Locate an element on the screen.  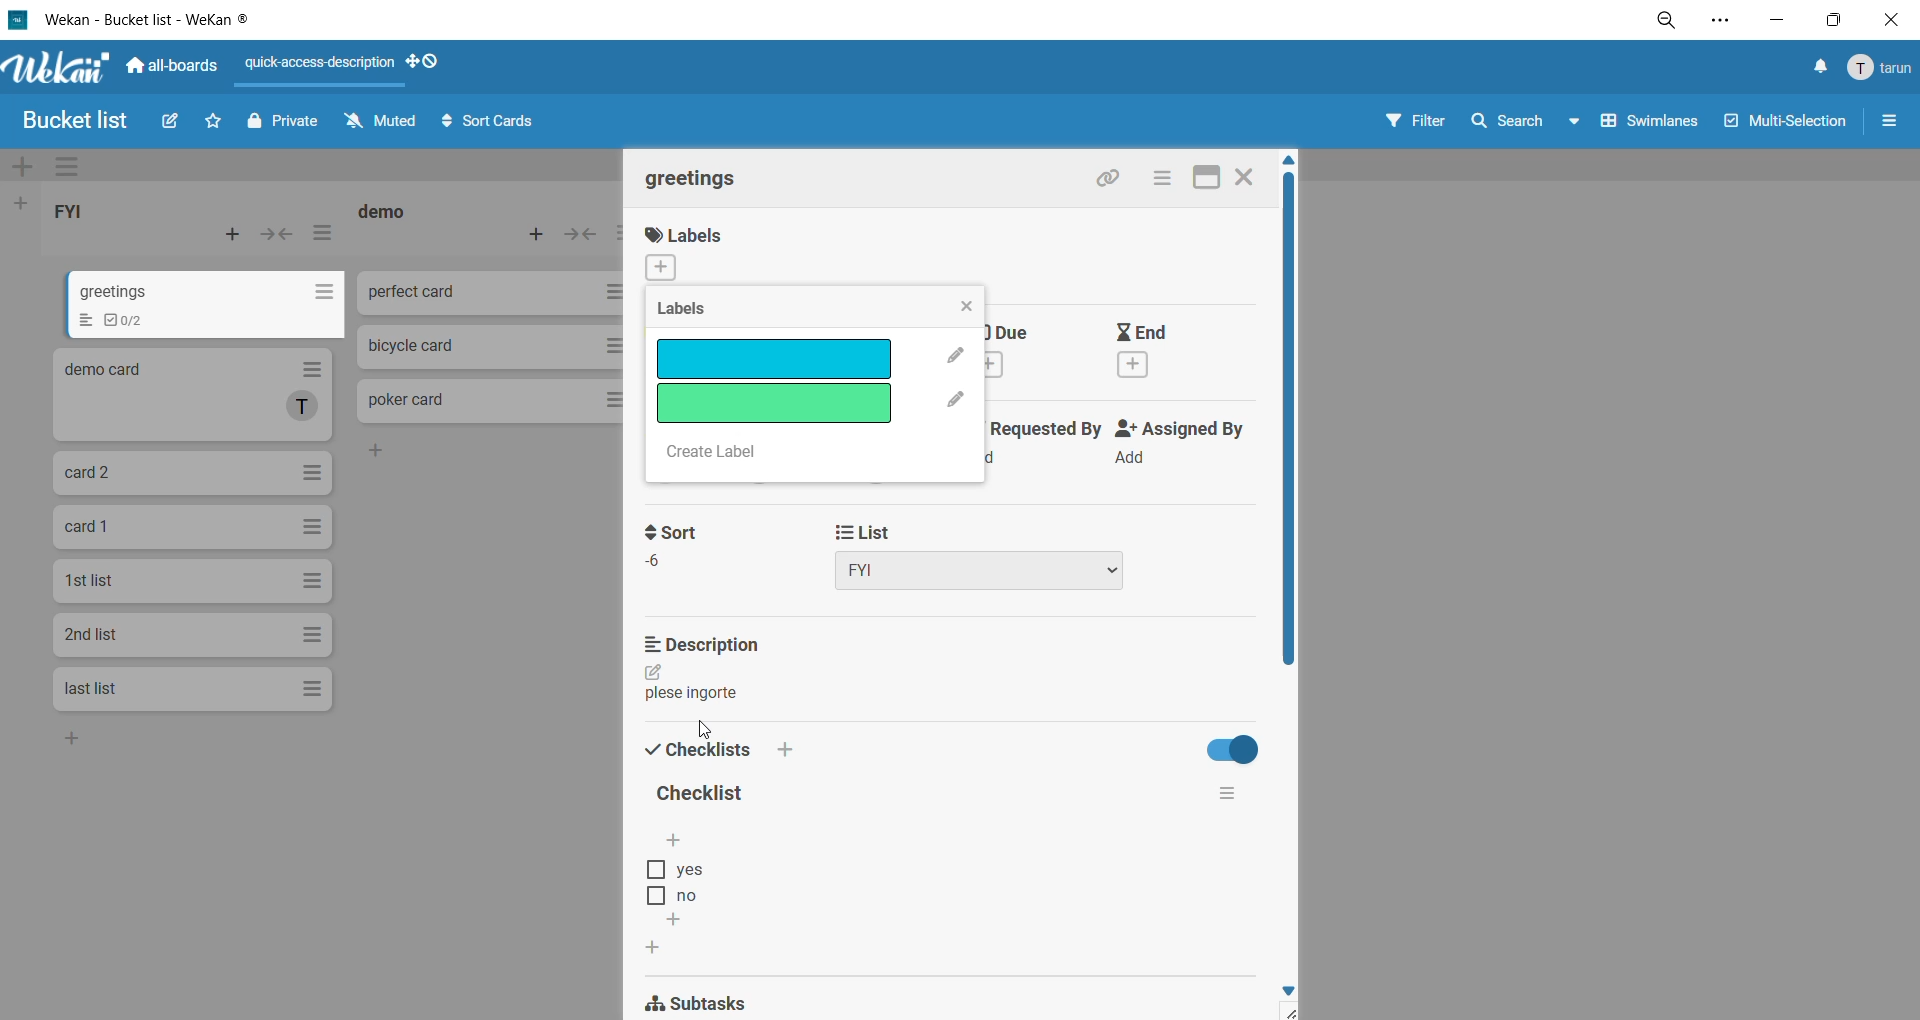
star is located at coordinates (216, 122).